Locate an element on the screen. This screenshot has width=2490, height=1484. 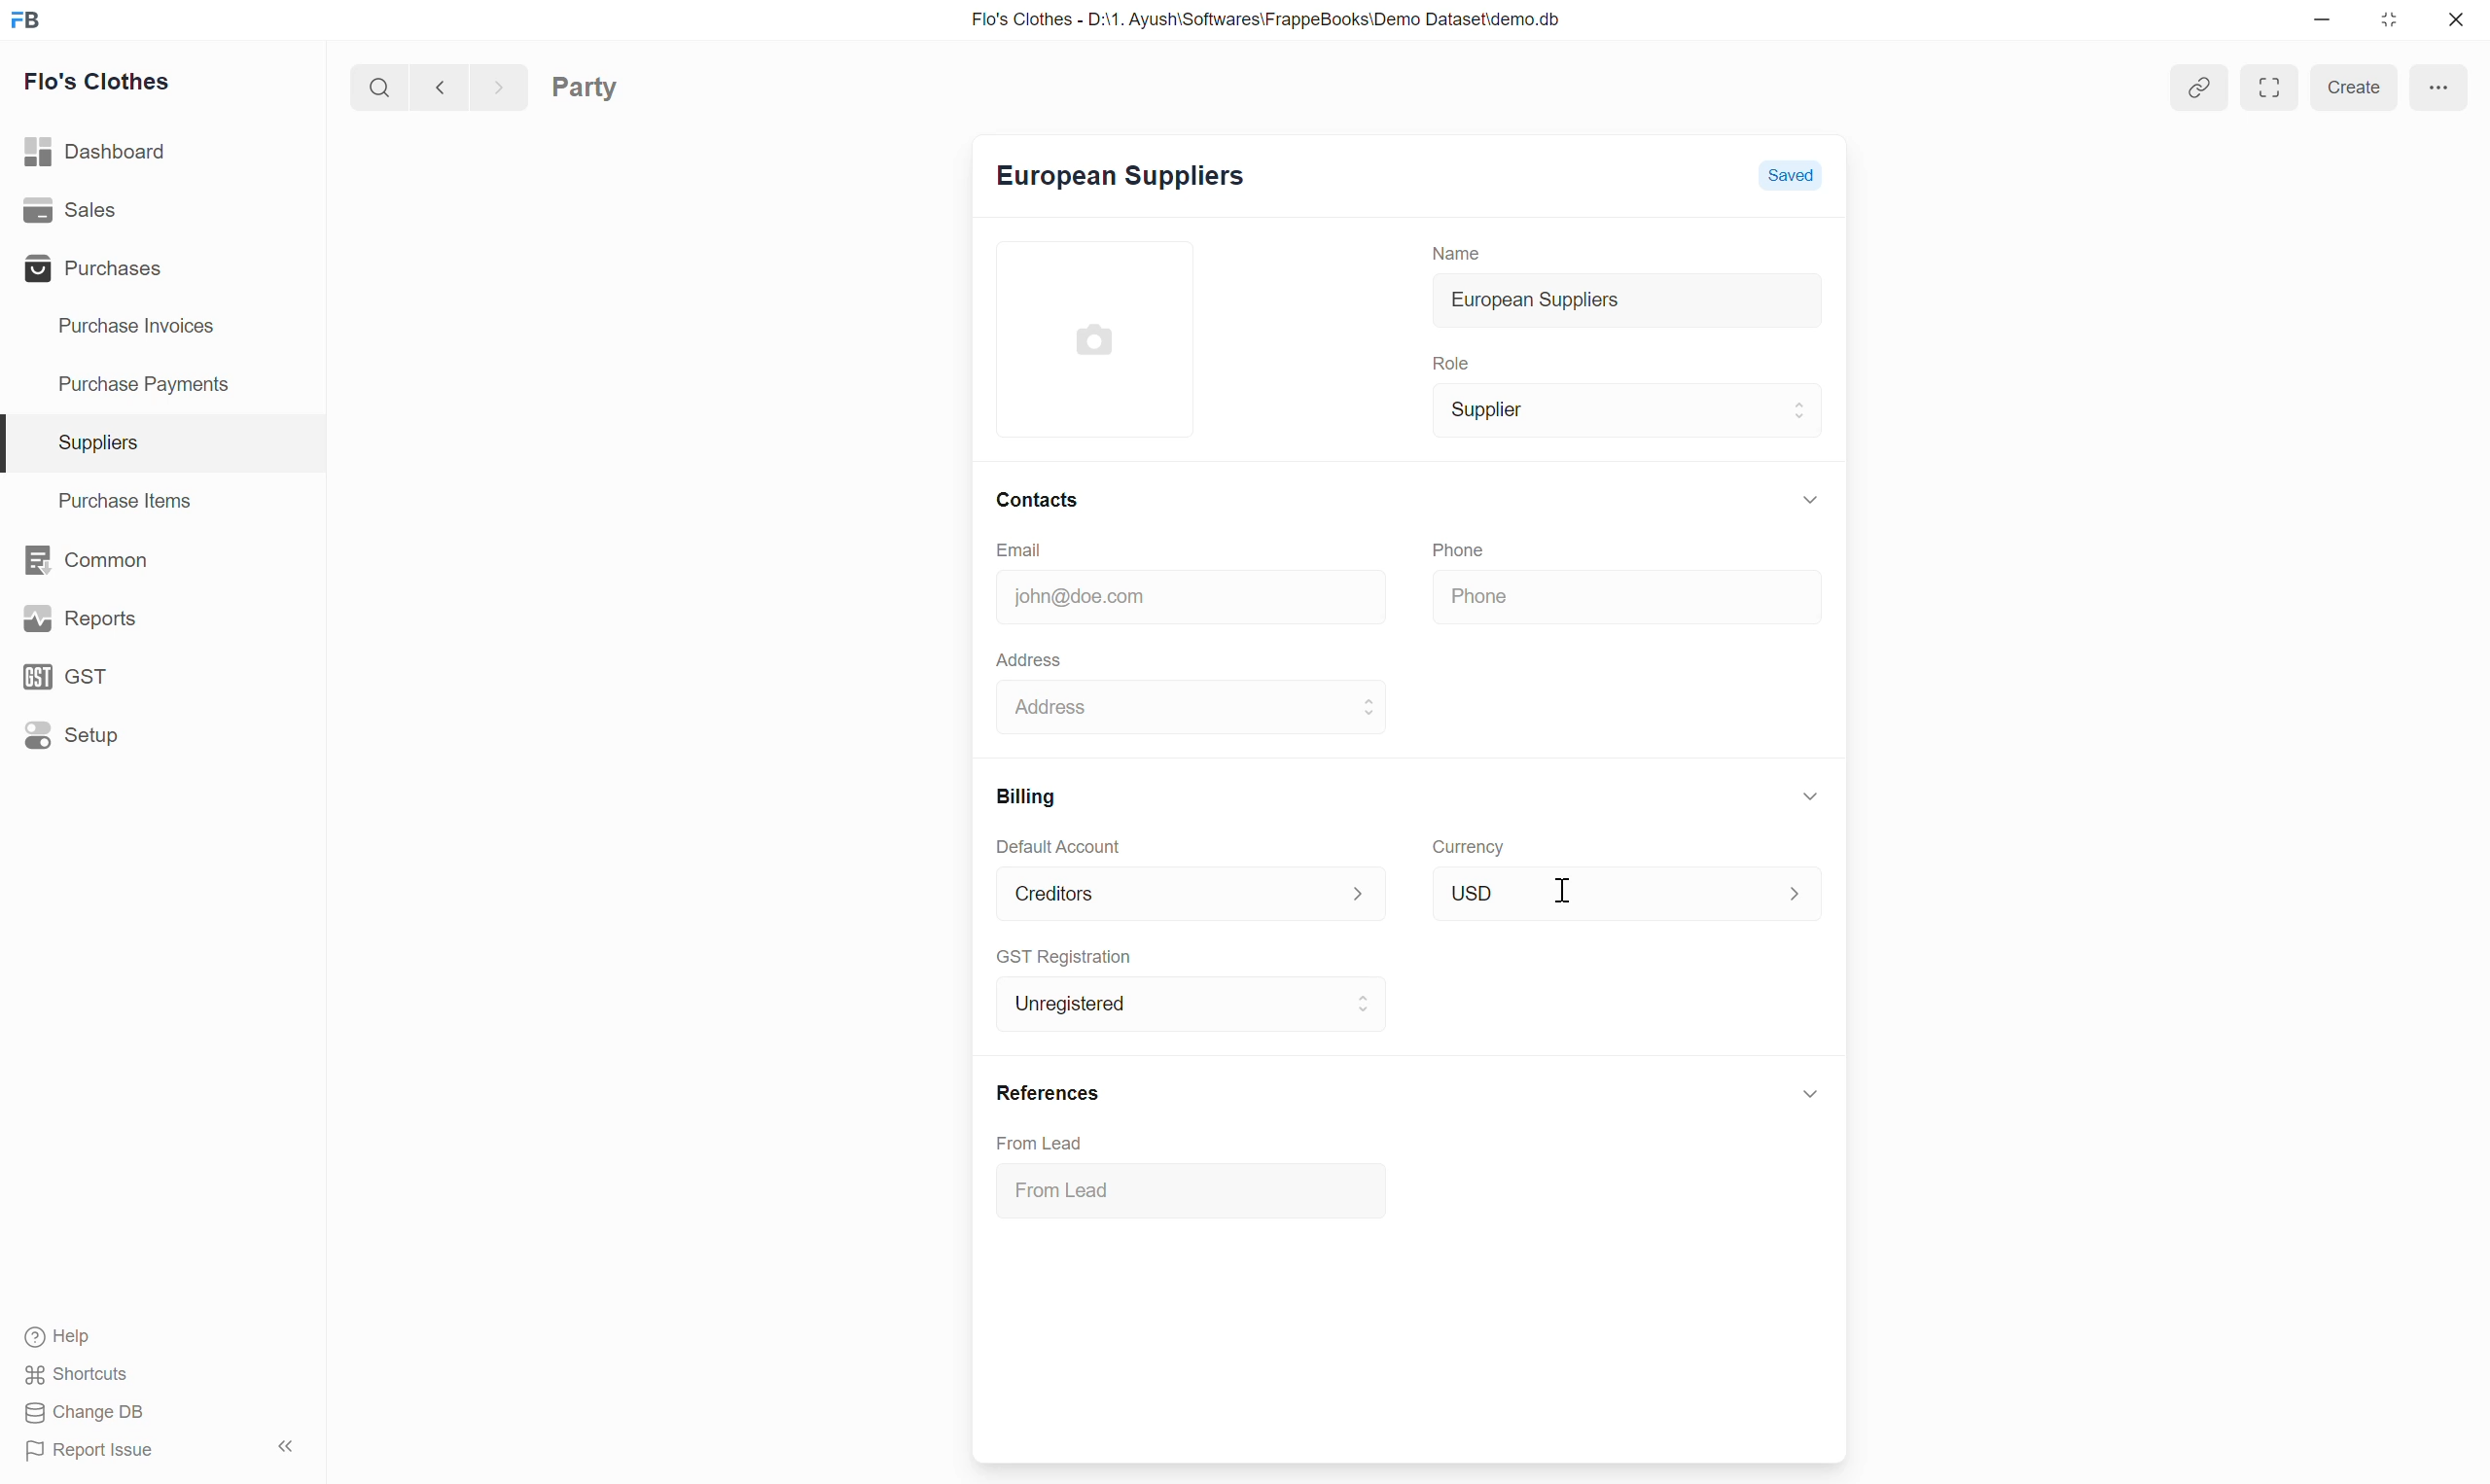
minimise is located at coordinates (2317, 19).